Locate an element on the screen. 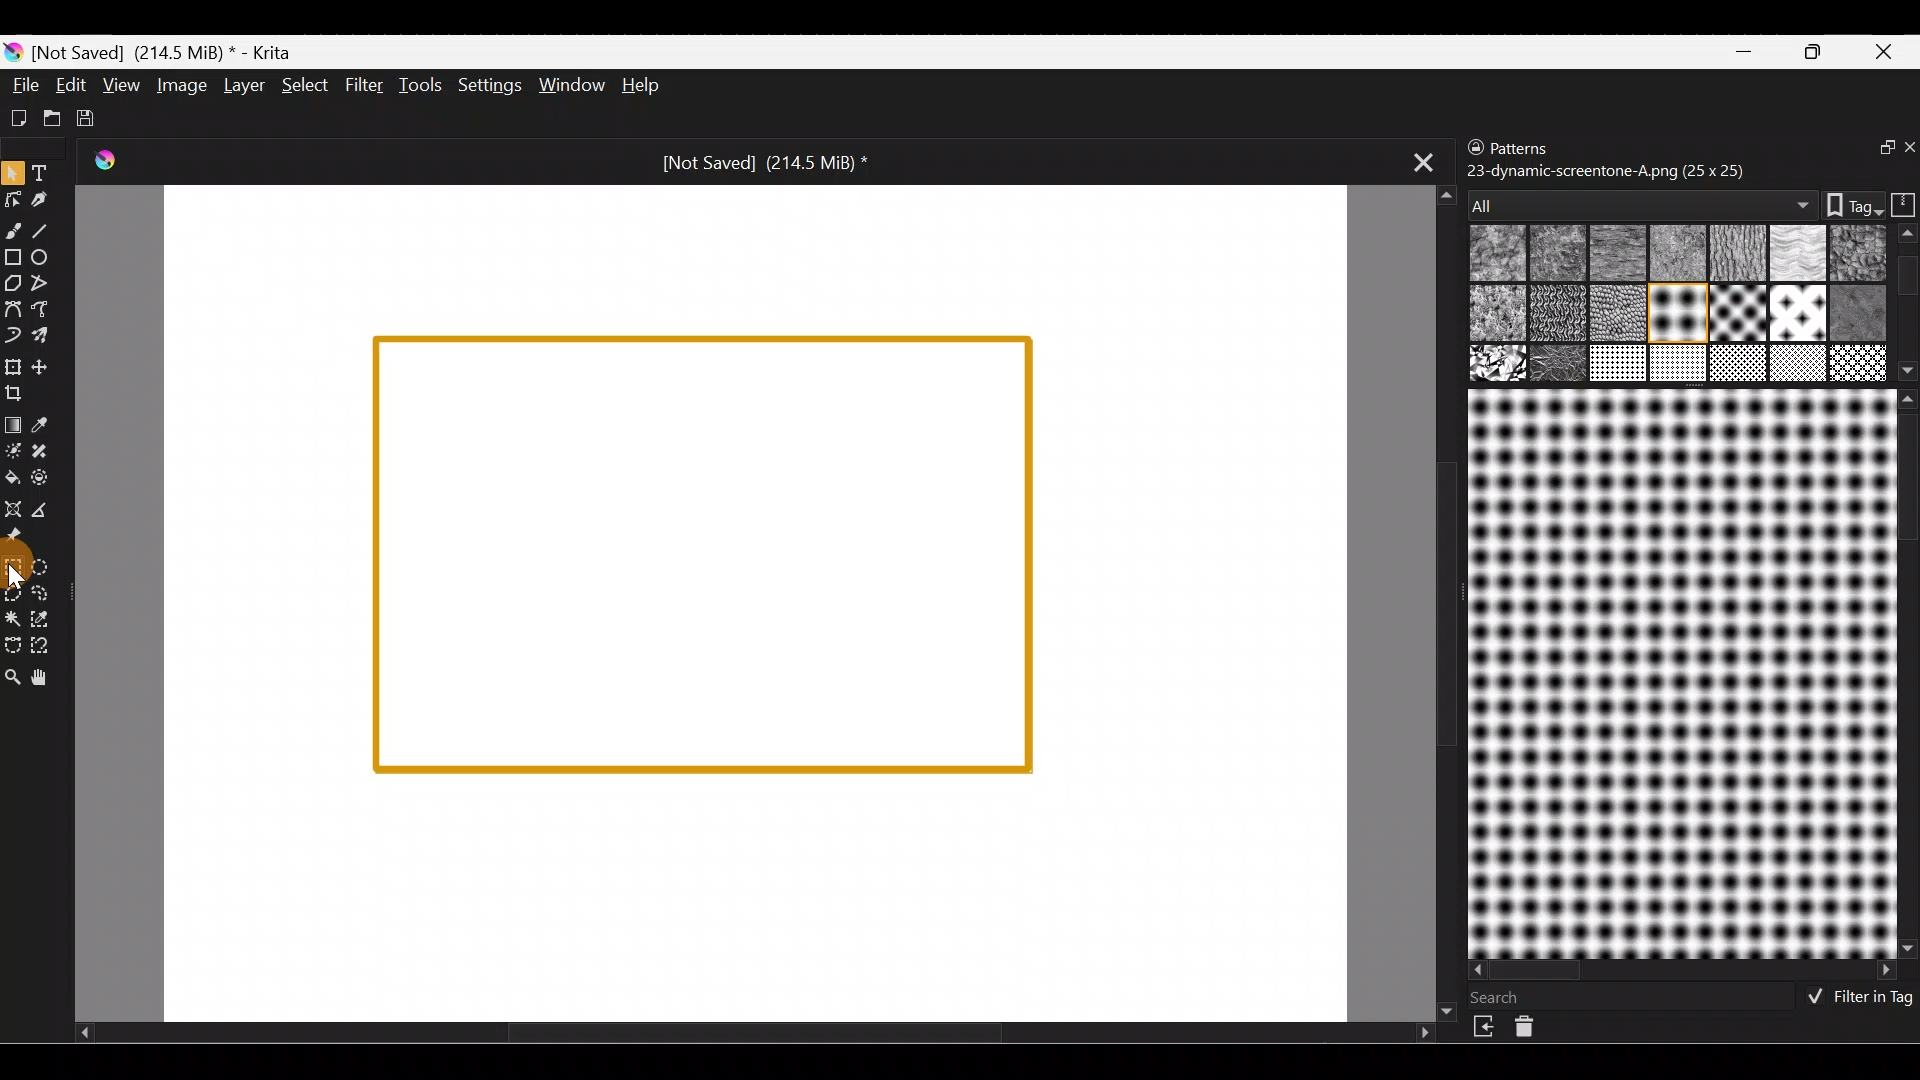  19 texture_crackle.png is located at coordinates (1799, 364).